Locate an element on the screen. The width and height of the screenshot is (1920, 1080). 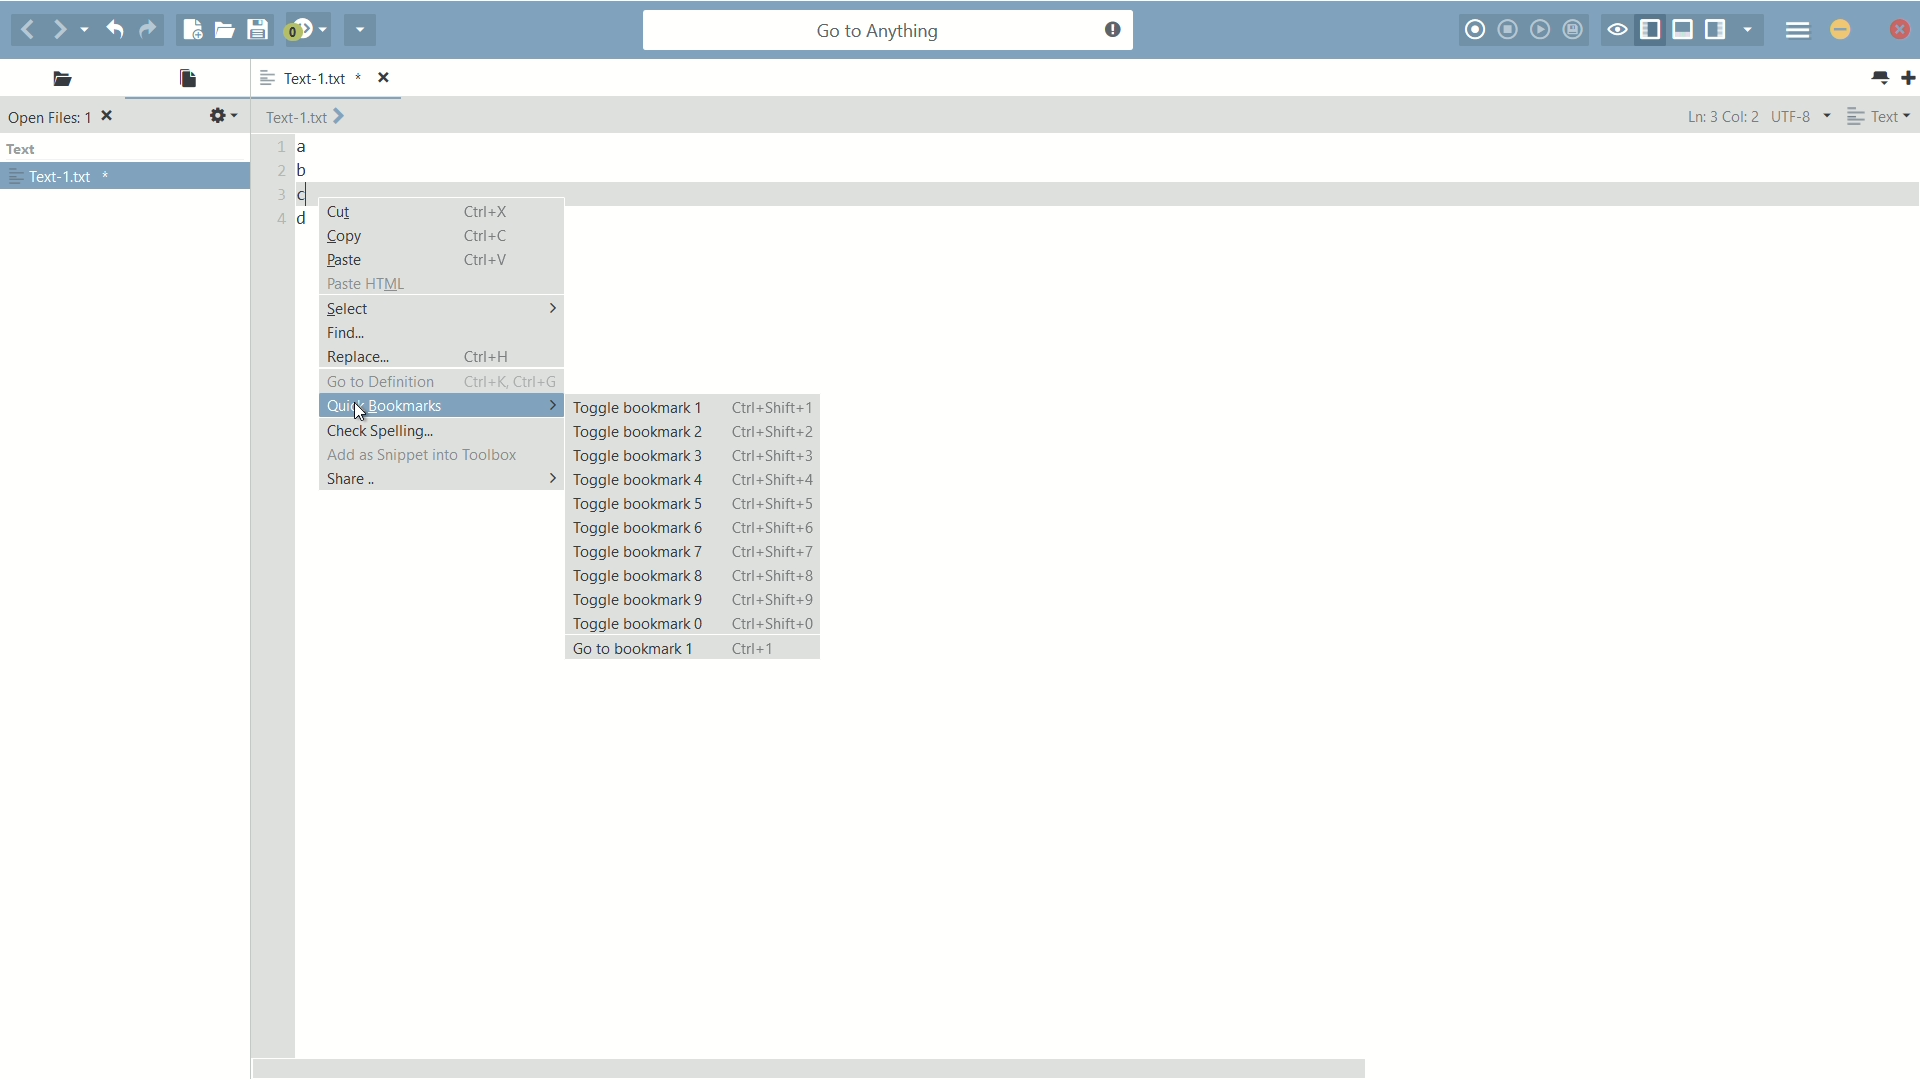
show/hide bottom pane is located at coordinates (1683, 29).